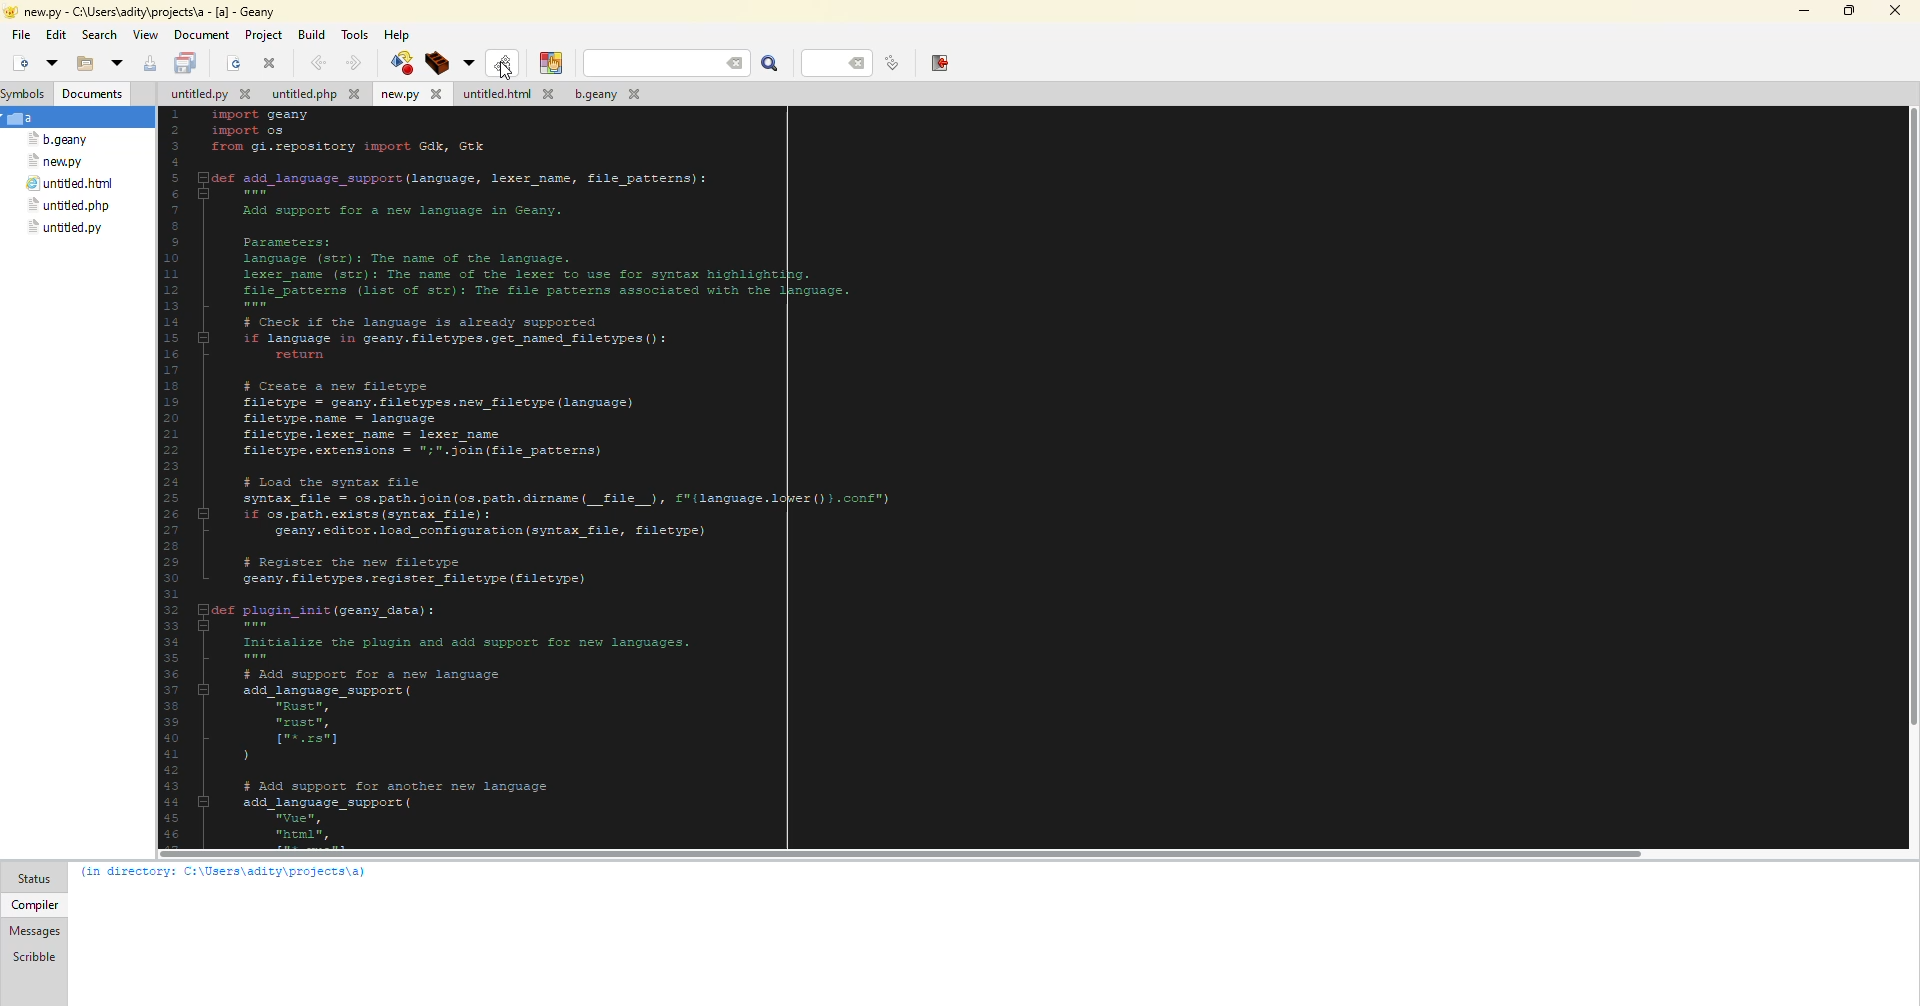 The width and height of the screenshot is (1920, 1006). Describe the element at coordinates (602, 95) in the screenshot. I see `file` at that location.